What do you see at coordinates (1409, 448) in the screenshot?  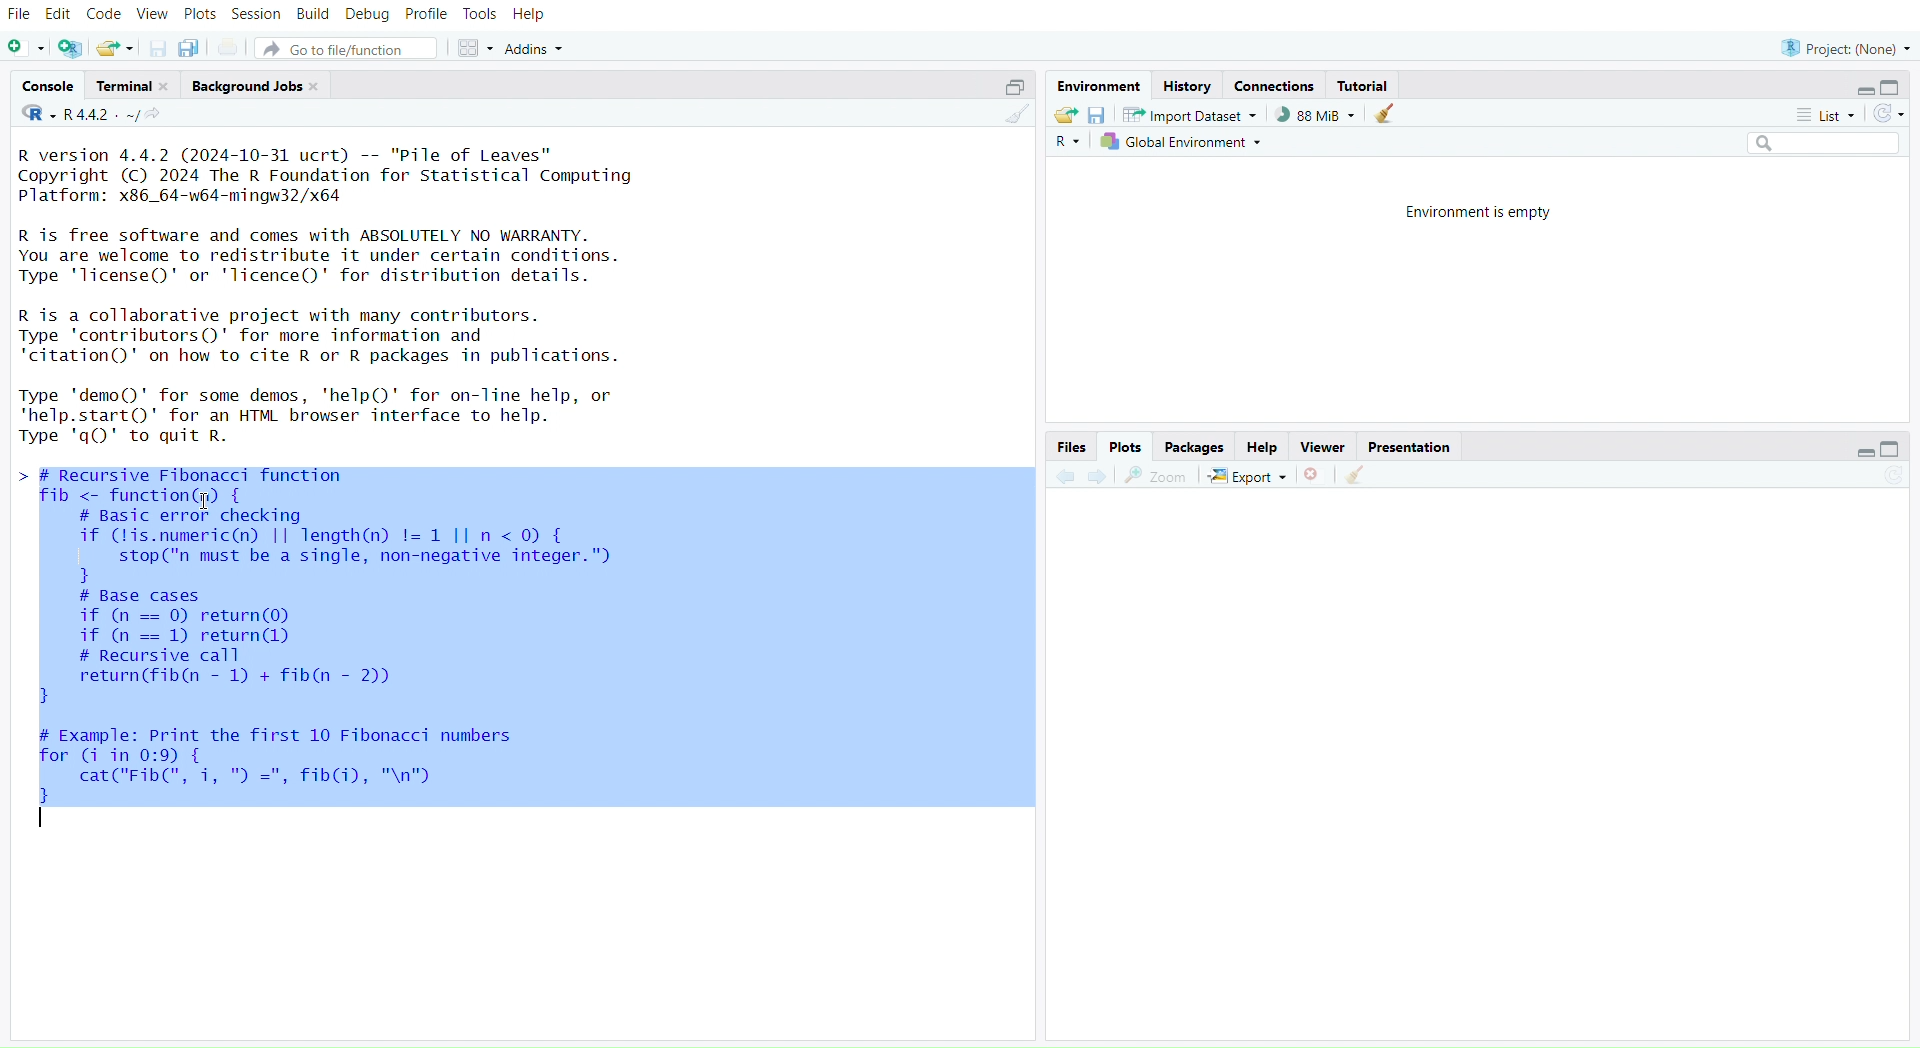 I see `presentation` at bounding box center [1409, 448].